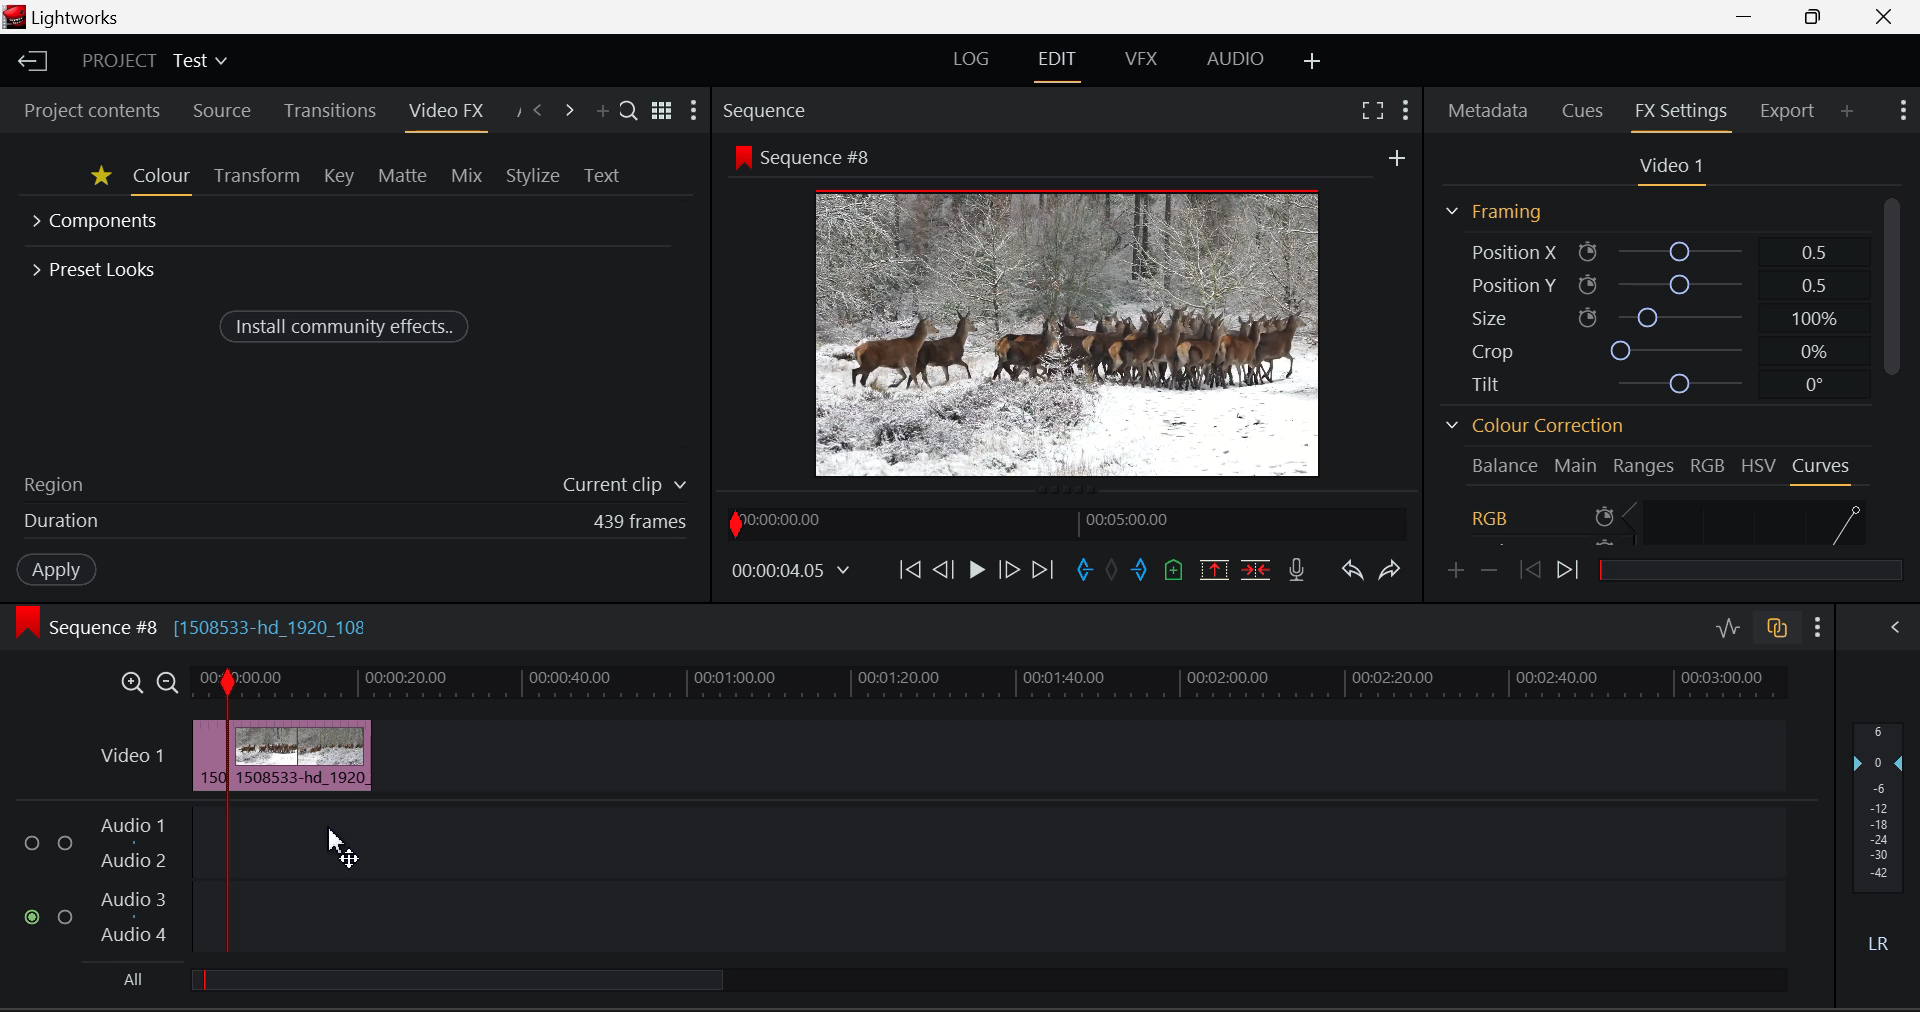 The image size is (1920, 1012). I want to click on Remove all marks, so click(1114, 571).